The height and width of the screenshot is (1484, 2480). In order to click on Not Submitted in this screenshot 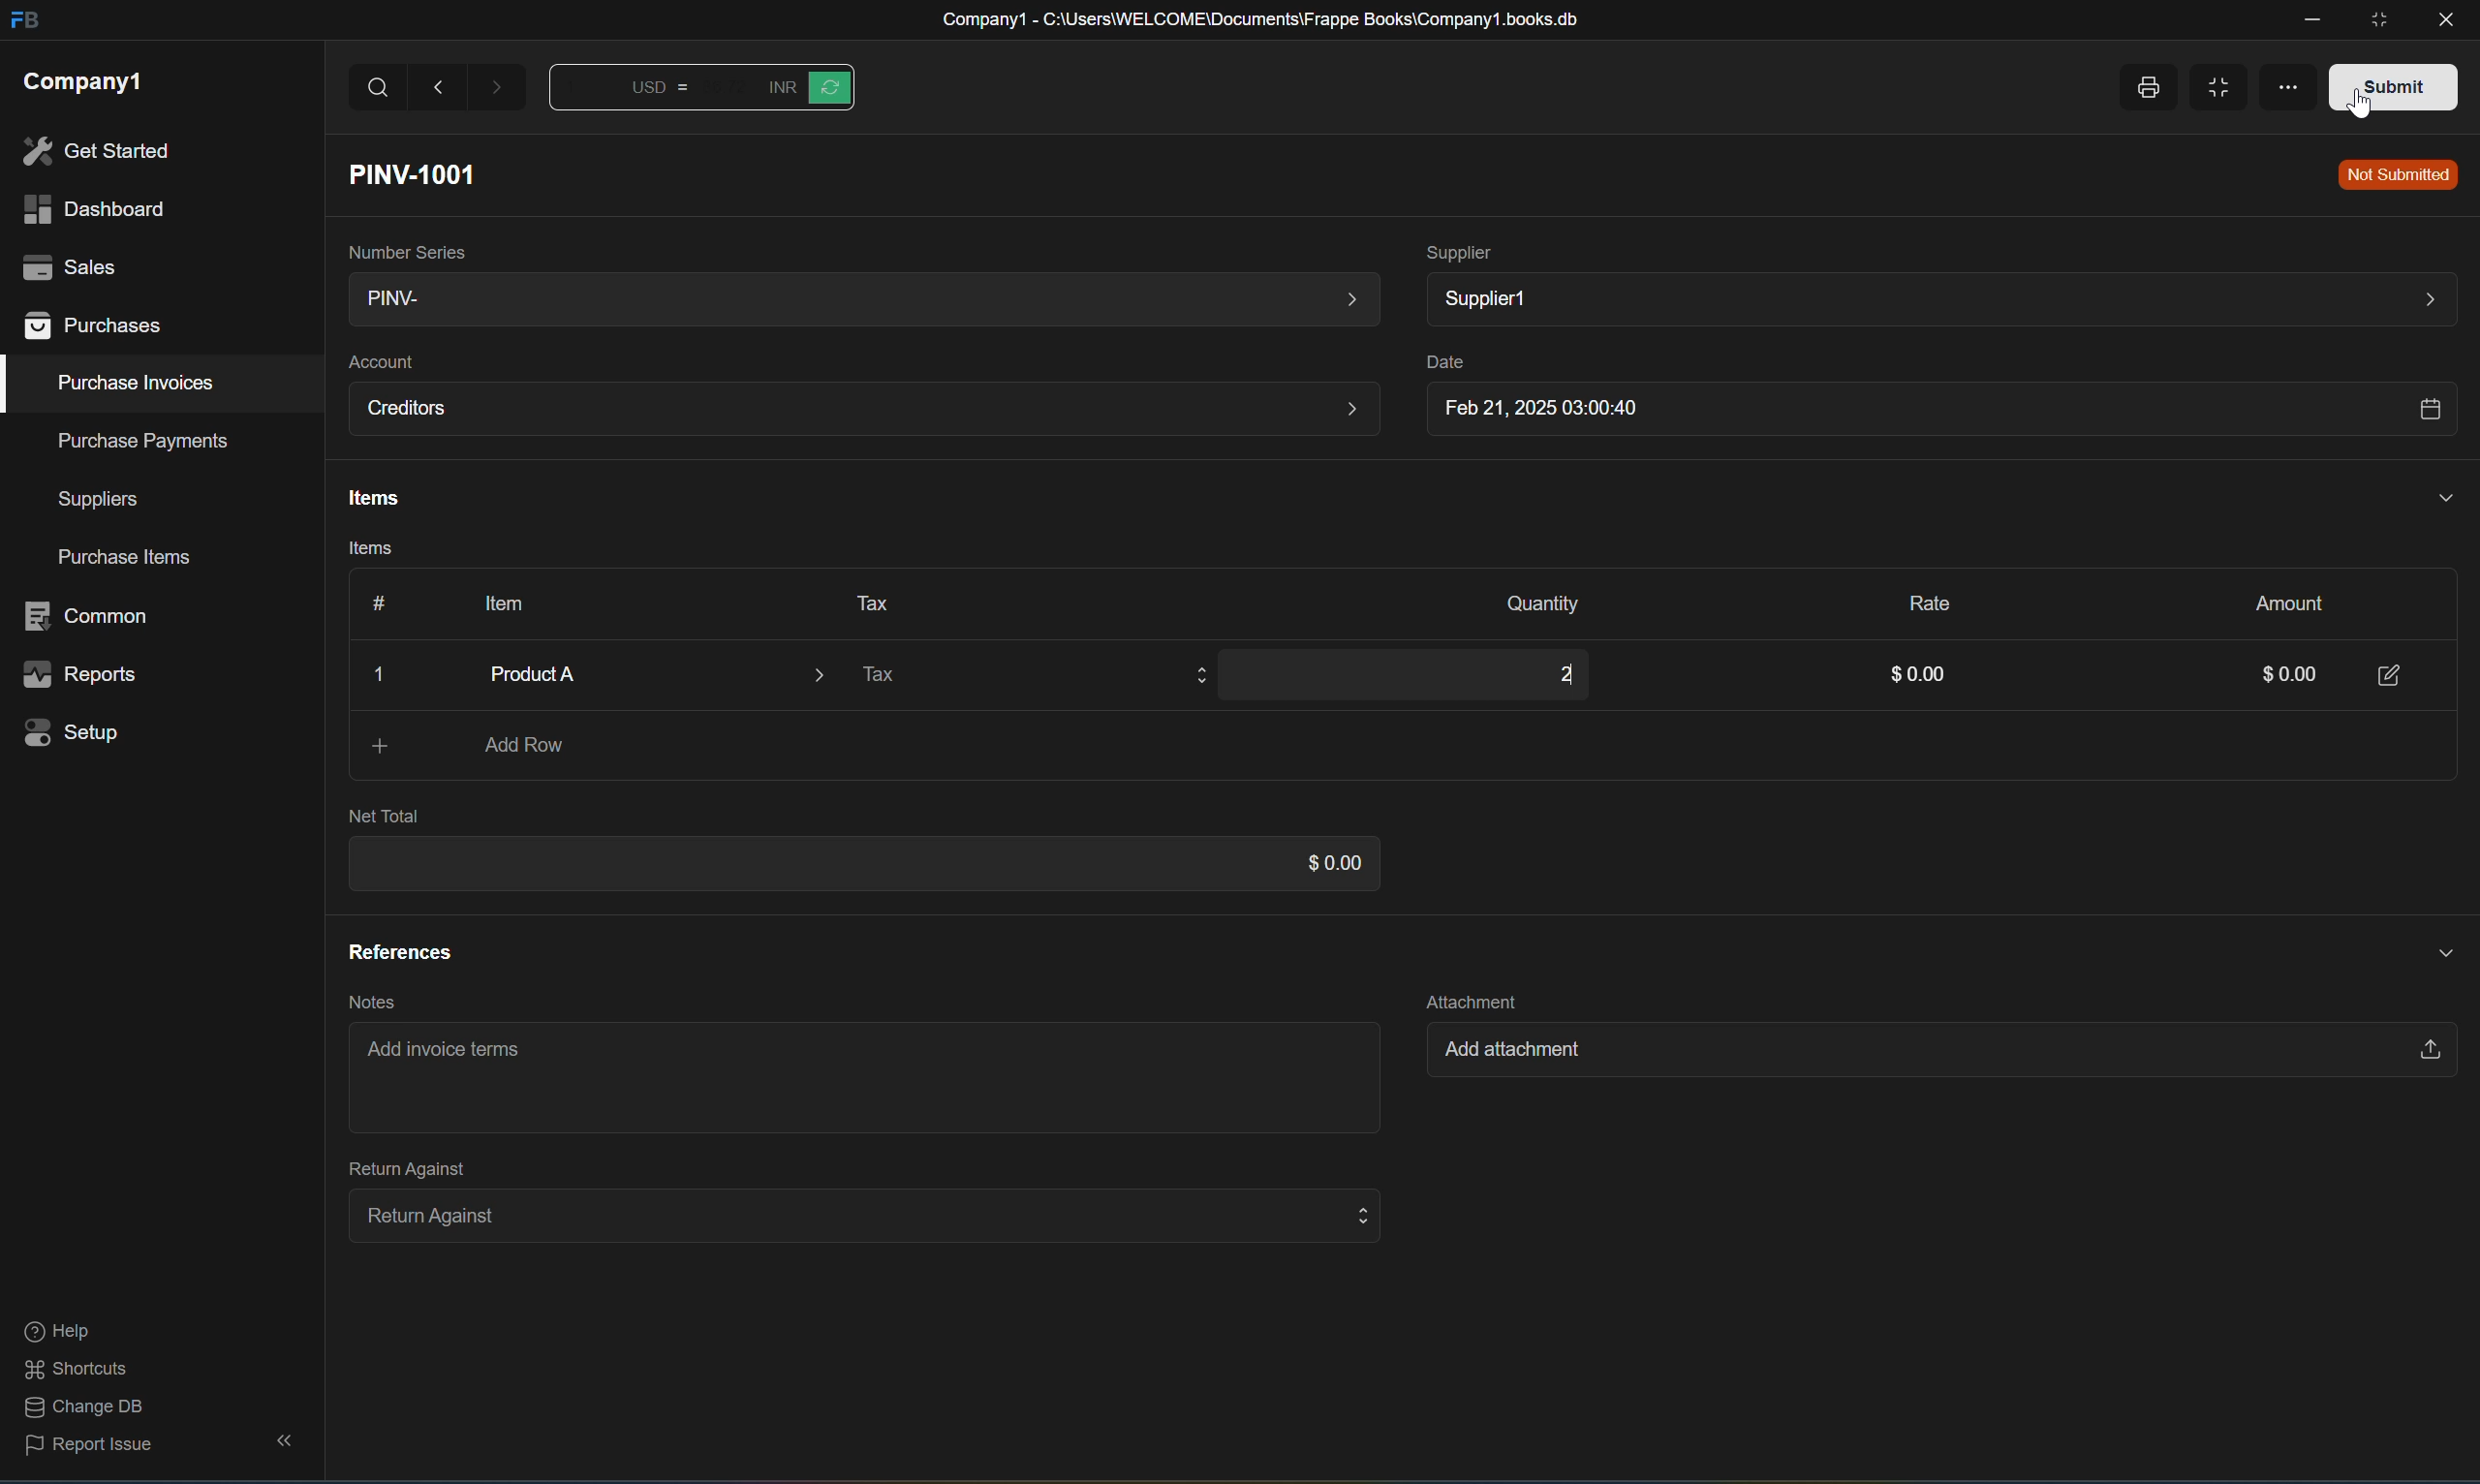, I will do `click(2395, 173)`.